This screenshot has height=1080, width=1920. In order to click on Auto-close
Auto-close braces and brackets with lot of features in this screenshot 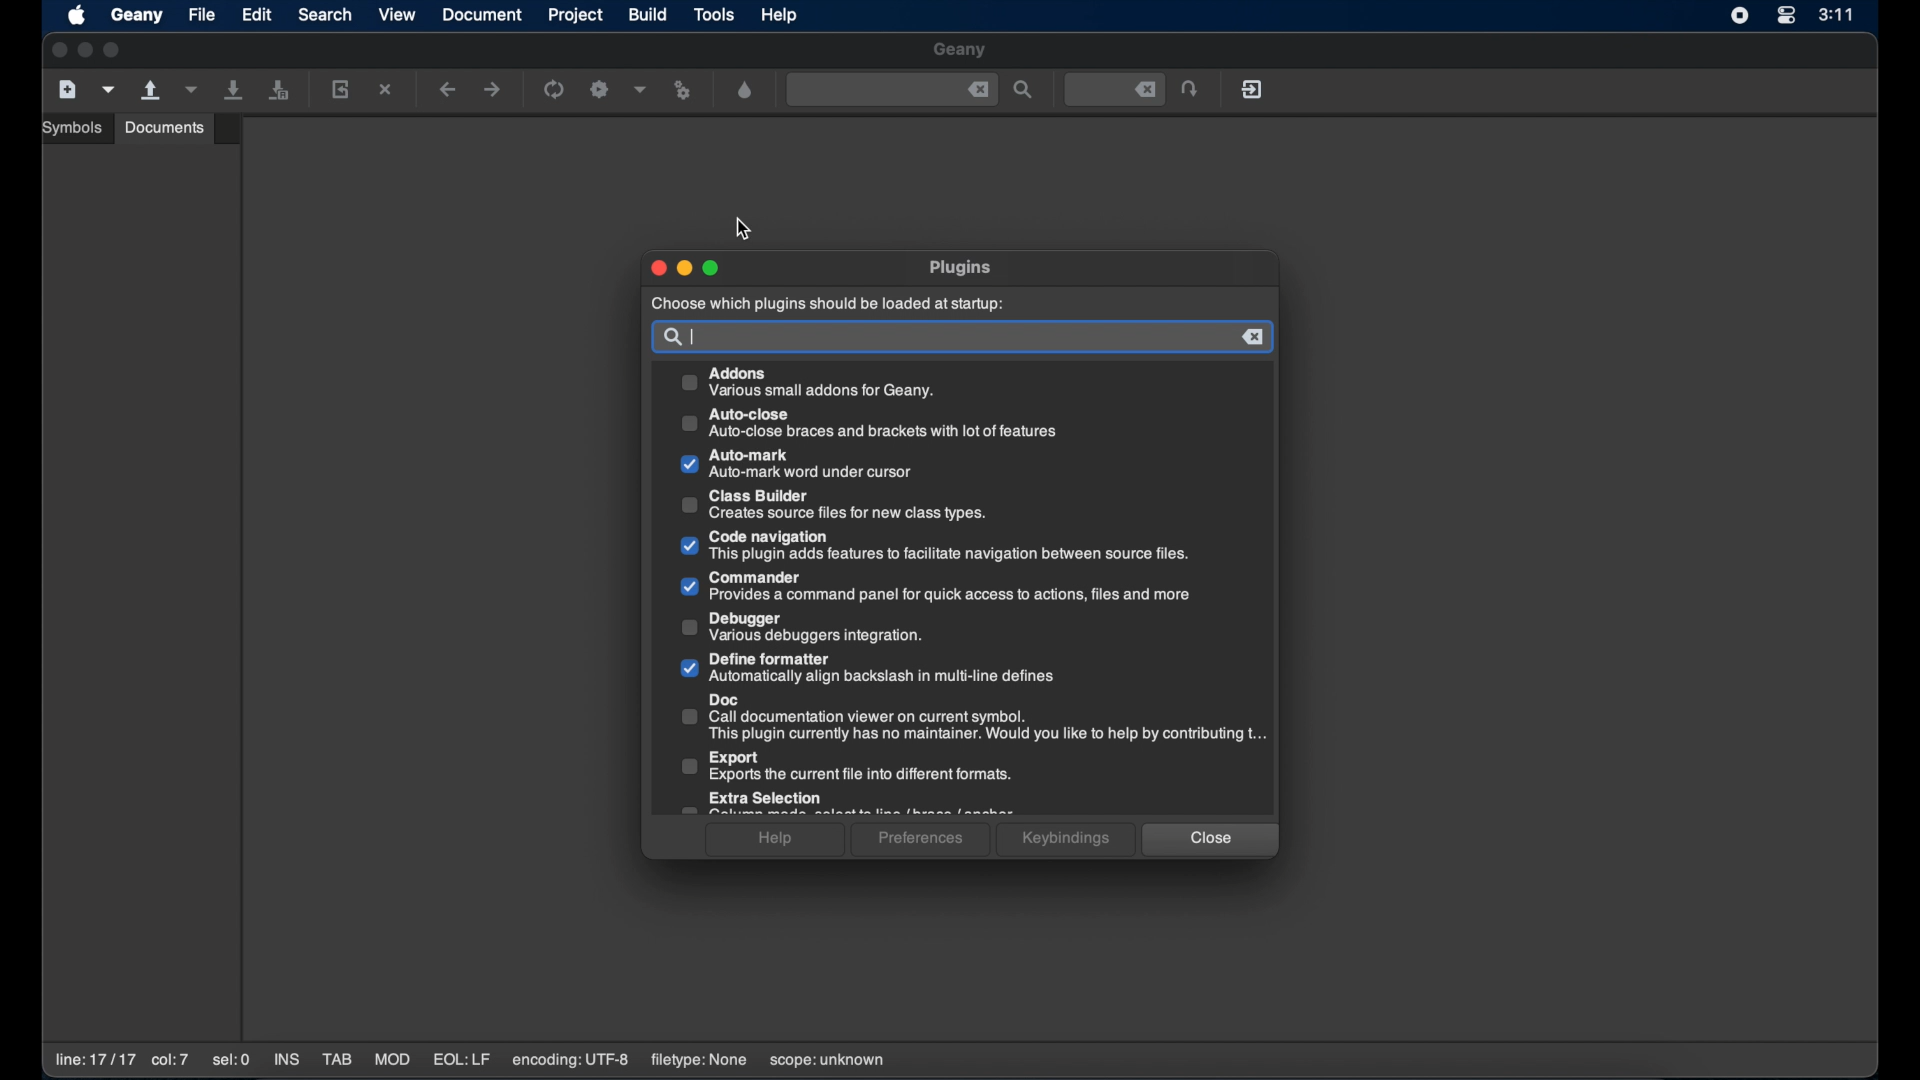, I will do `click(904, 424)`.